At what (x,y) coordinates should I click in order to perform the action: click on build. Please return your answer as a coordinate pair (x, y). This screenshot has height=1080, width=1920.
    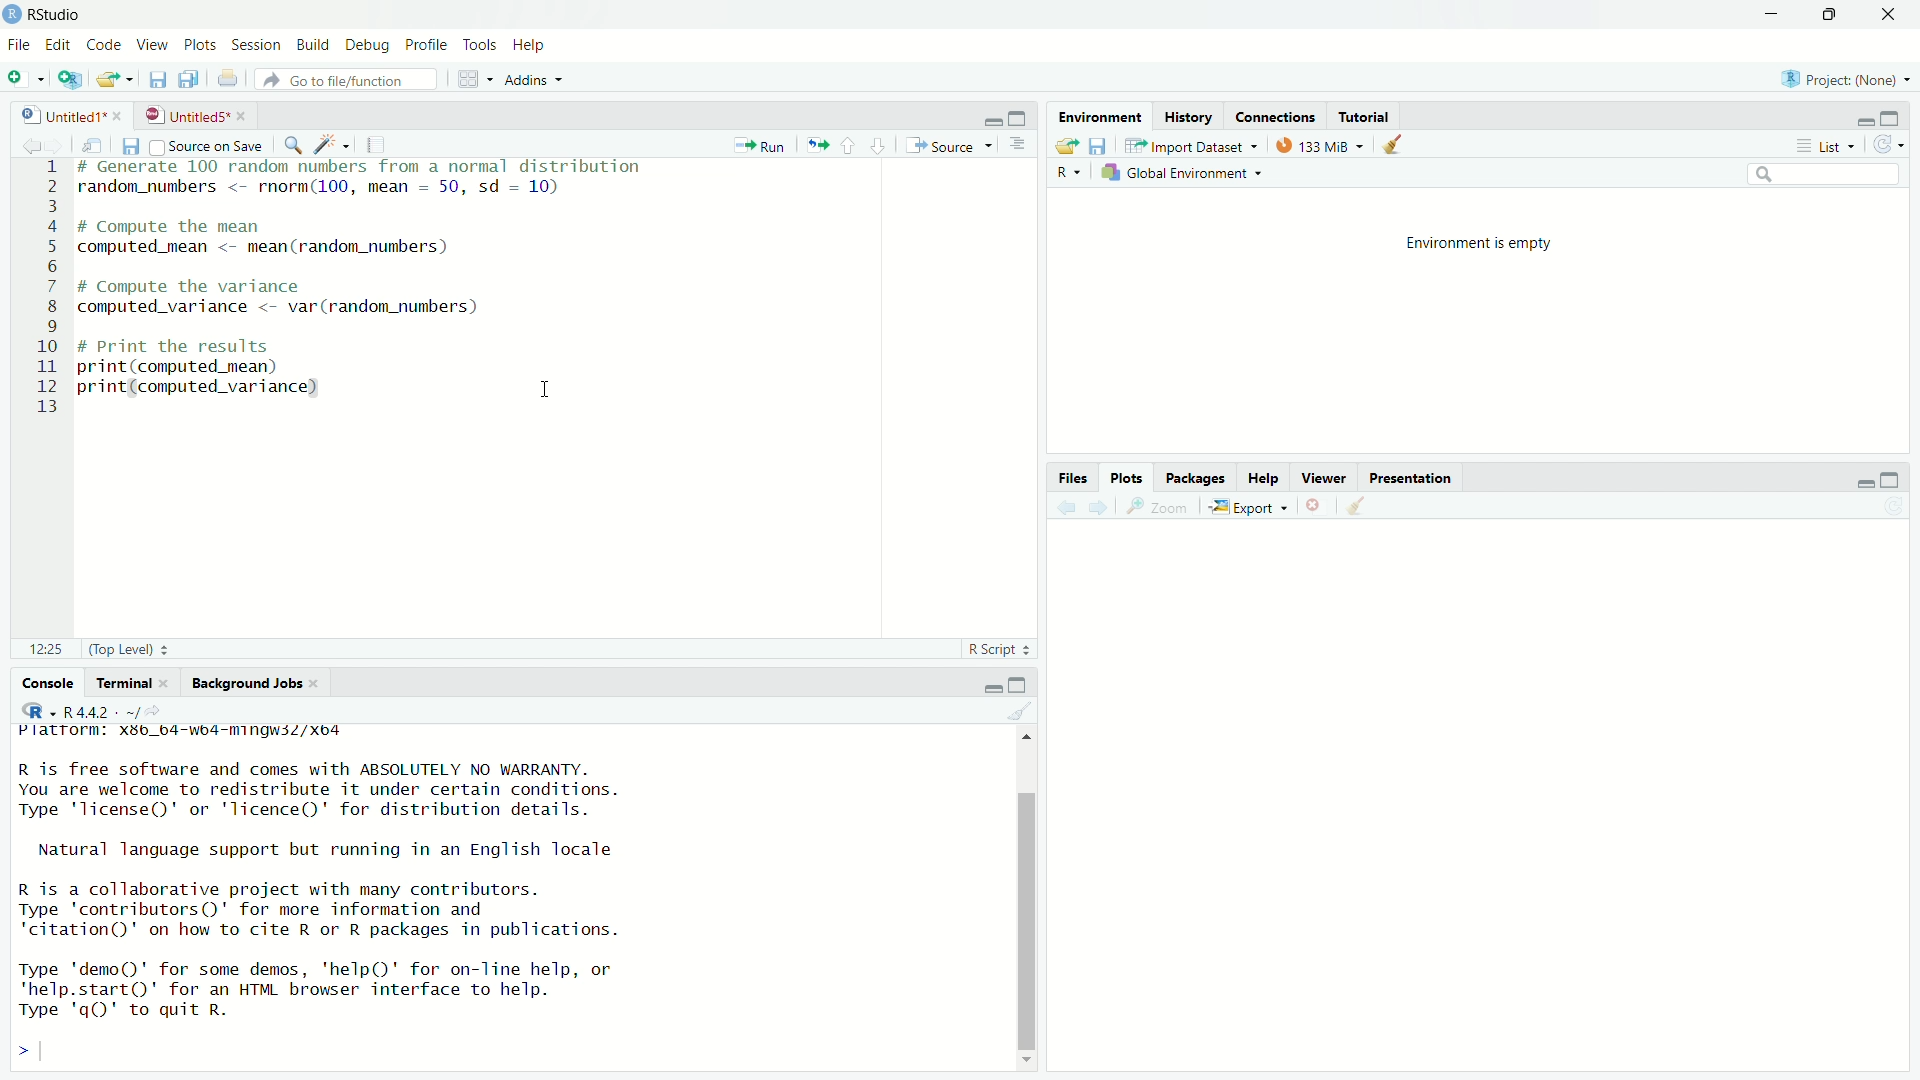
    Looking at the image, I should click on (314, 45).